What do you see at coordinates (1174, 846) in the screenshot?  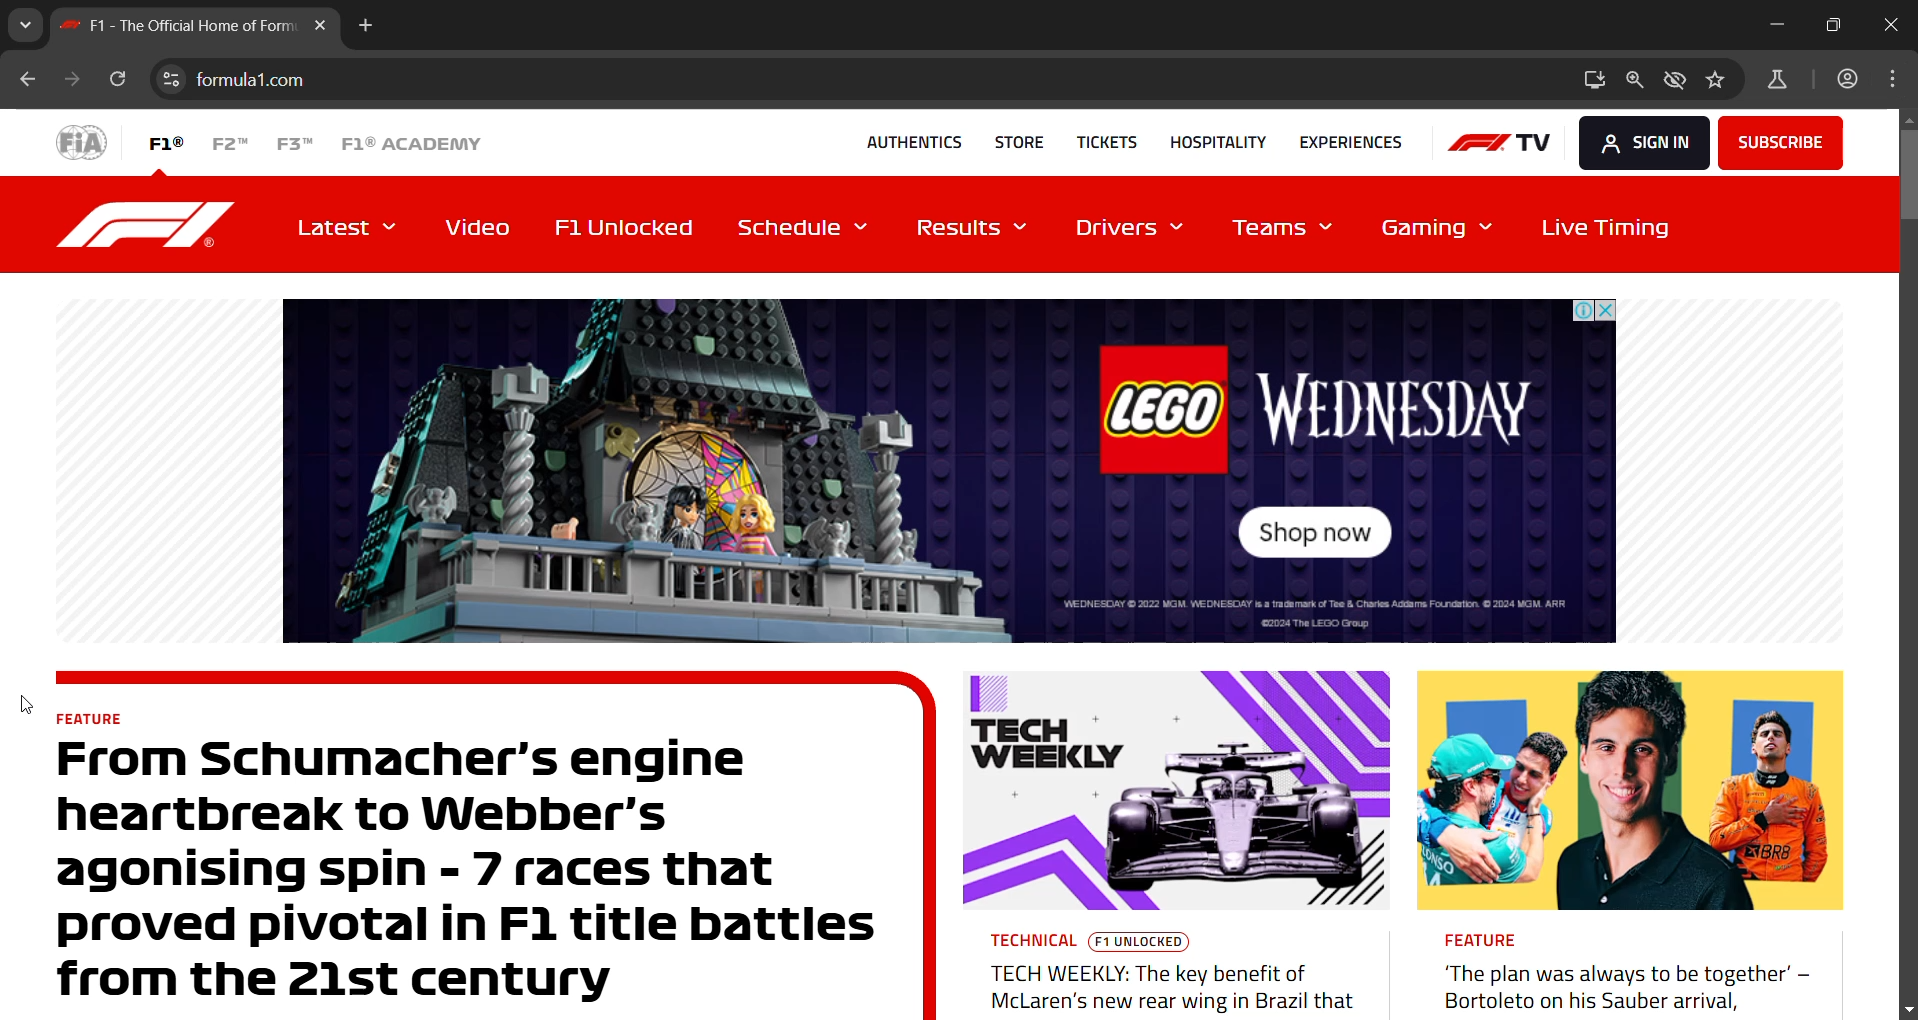 I see `News : TECH WEEKLY TECHNICAL TECH WEEKLY: The key benefit ofMcLaren's new rear wing in Brazil that` at bounding box center [1174, 846].